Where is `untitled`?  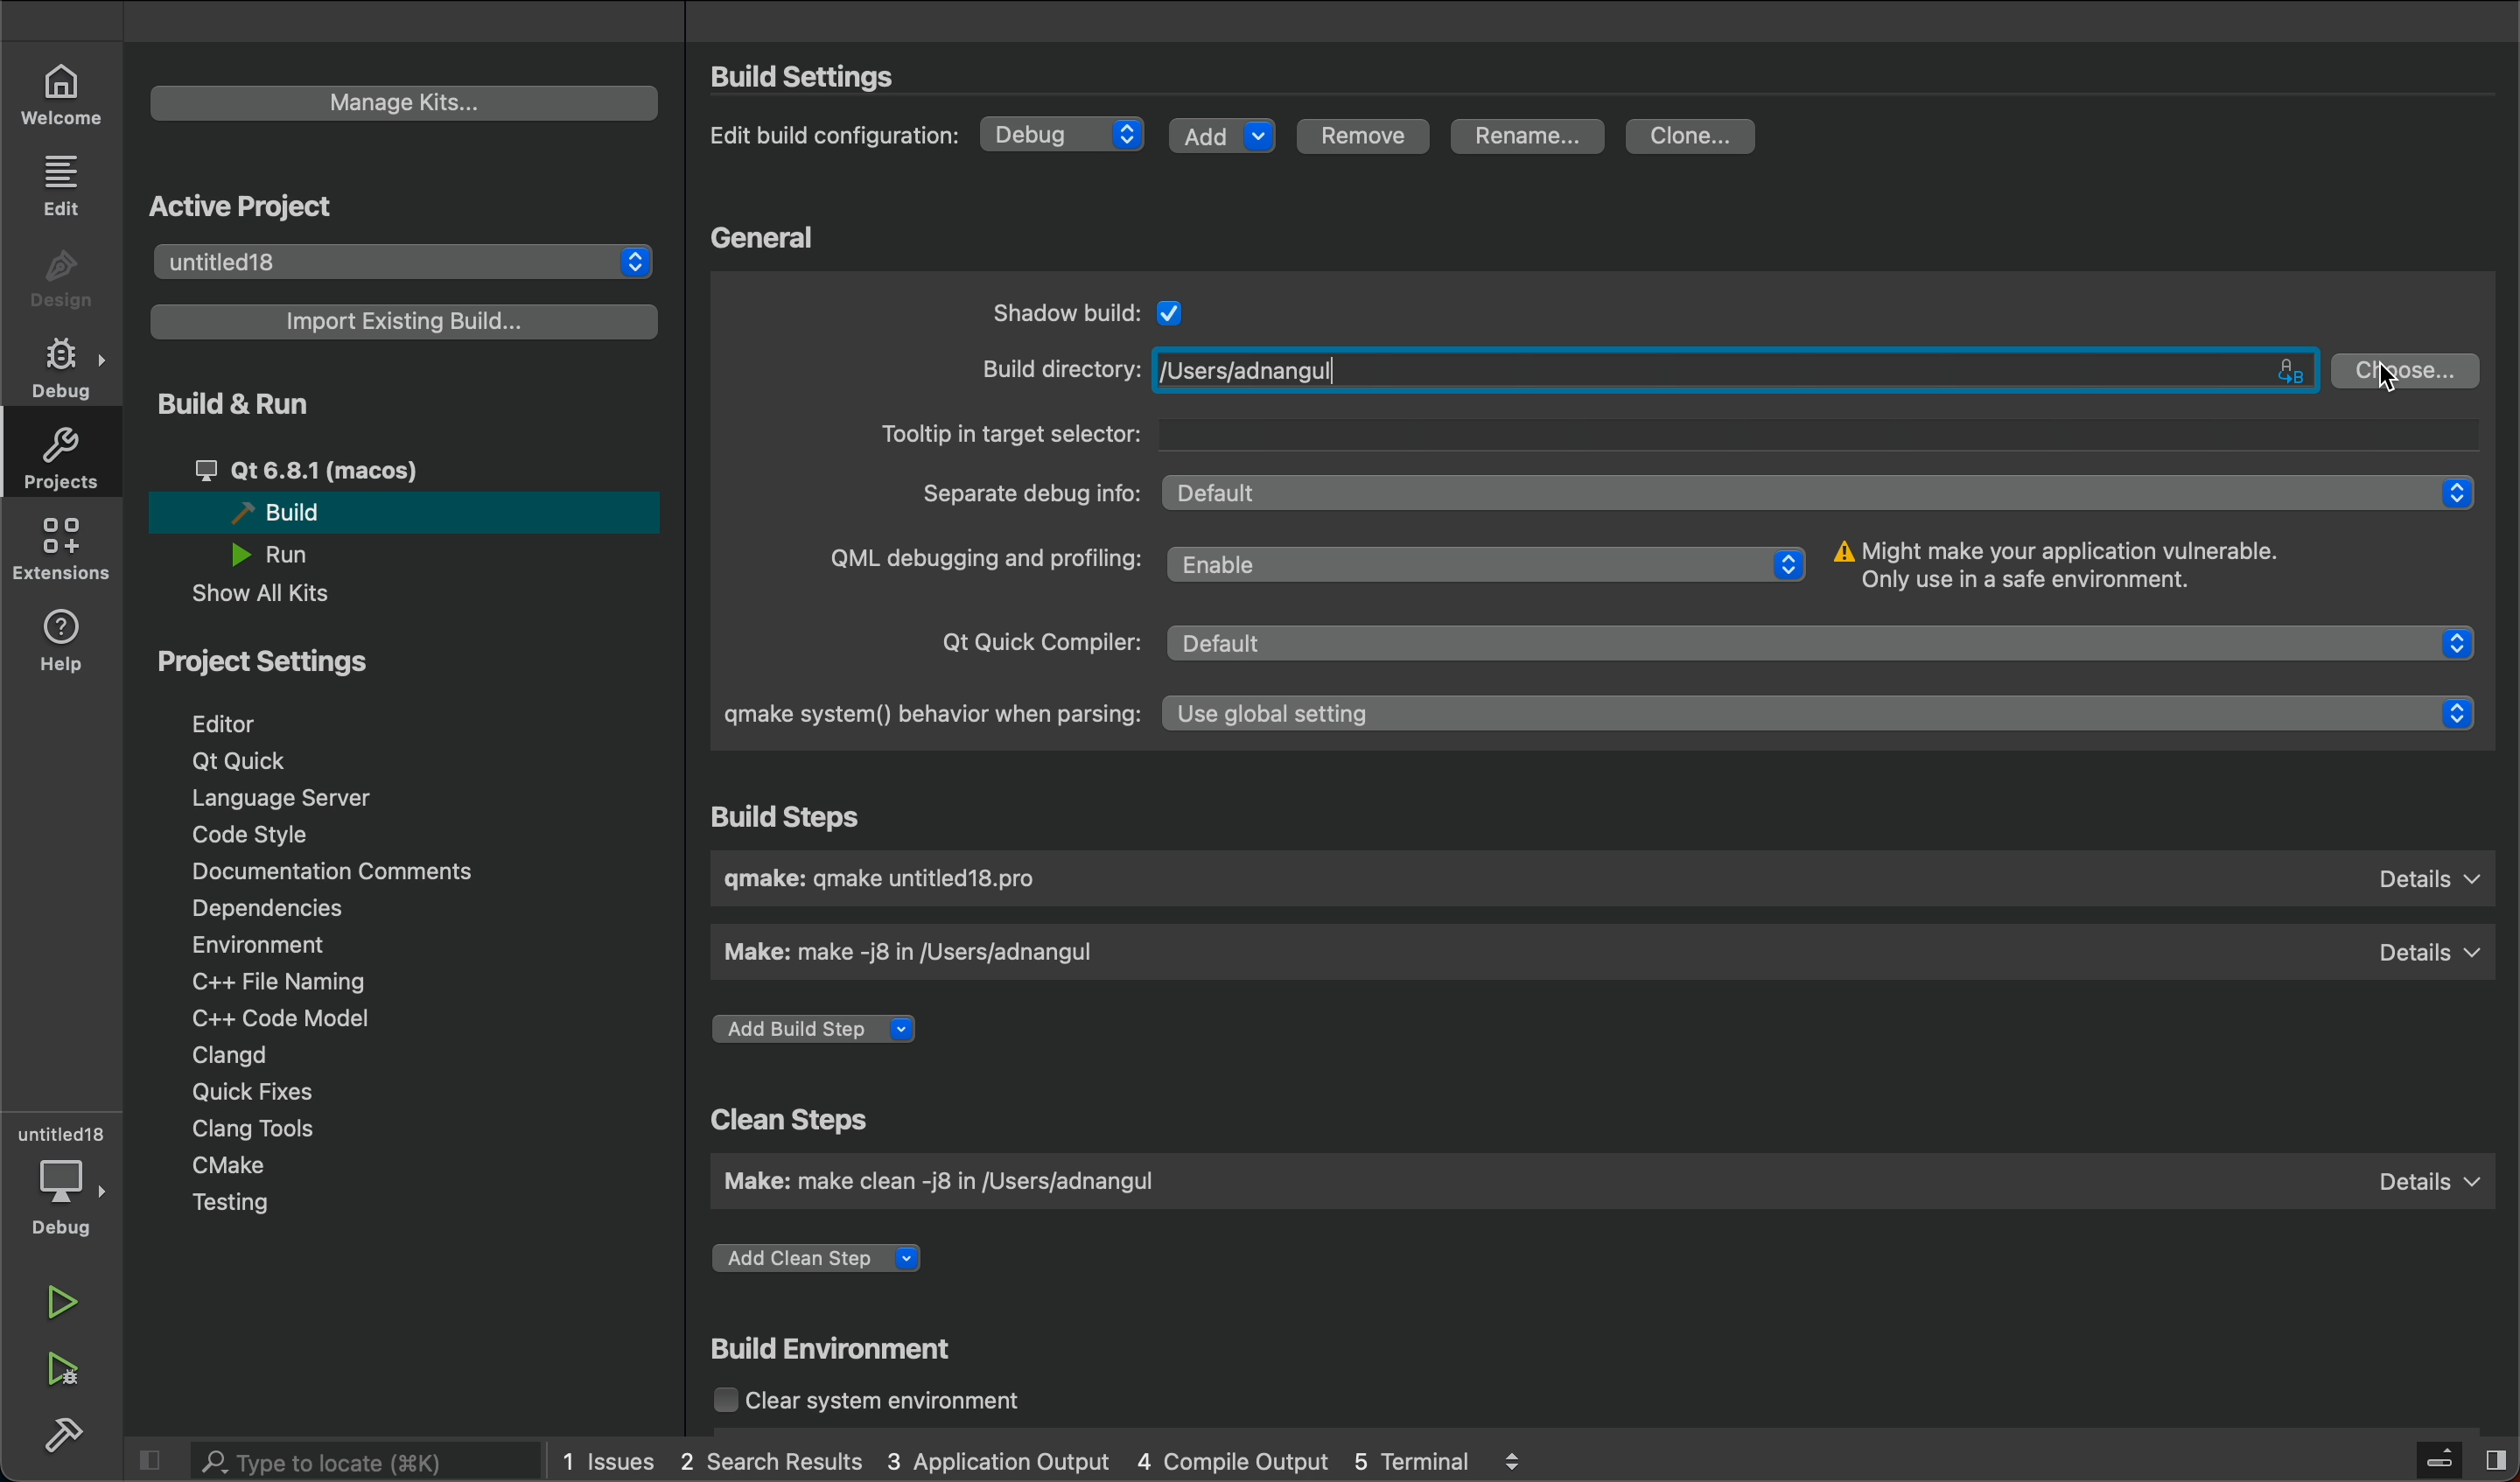 untitled is located at coordinates (62, 1125).